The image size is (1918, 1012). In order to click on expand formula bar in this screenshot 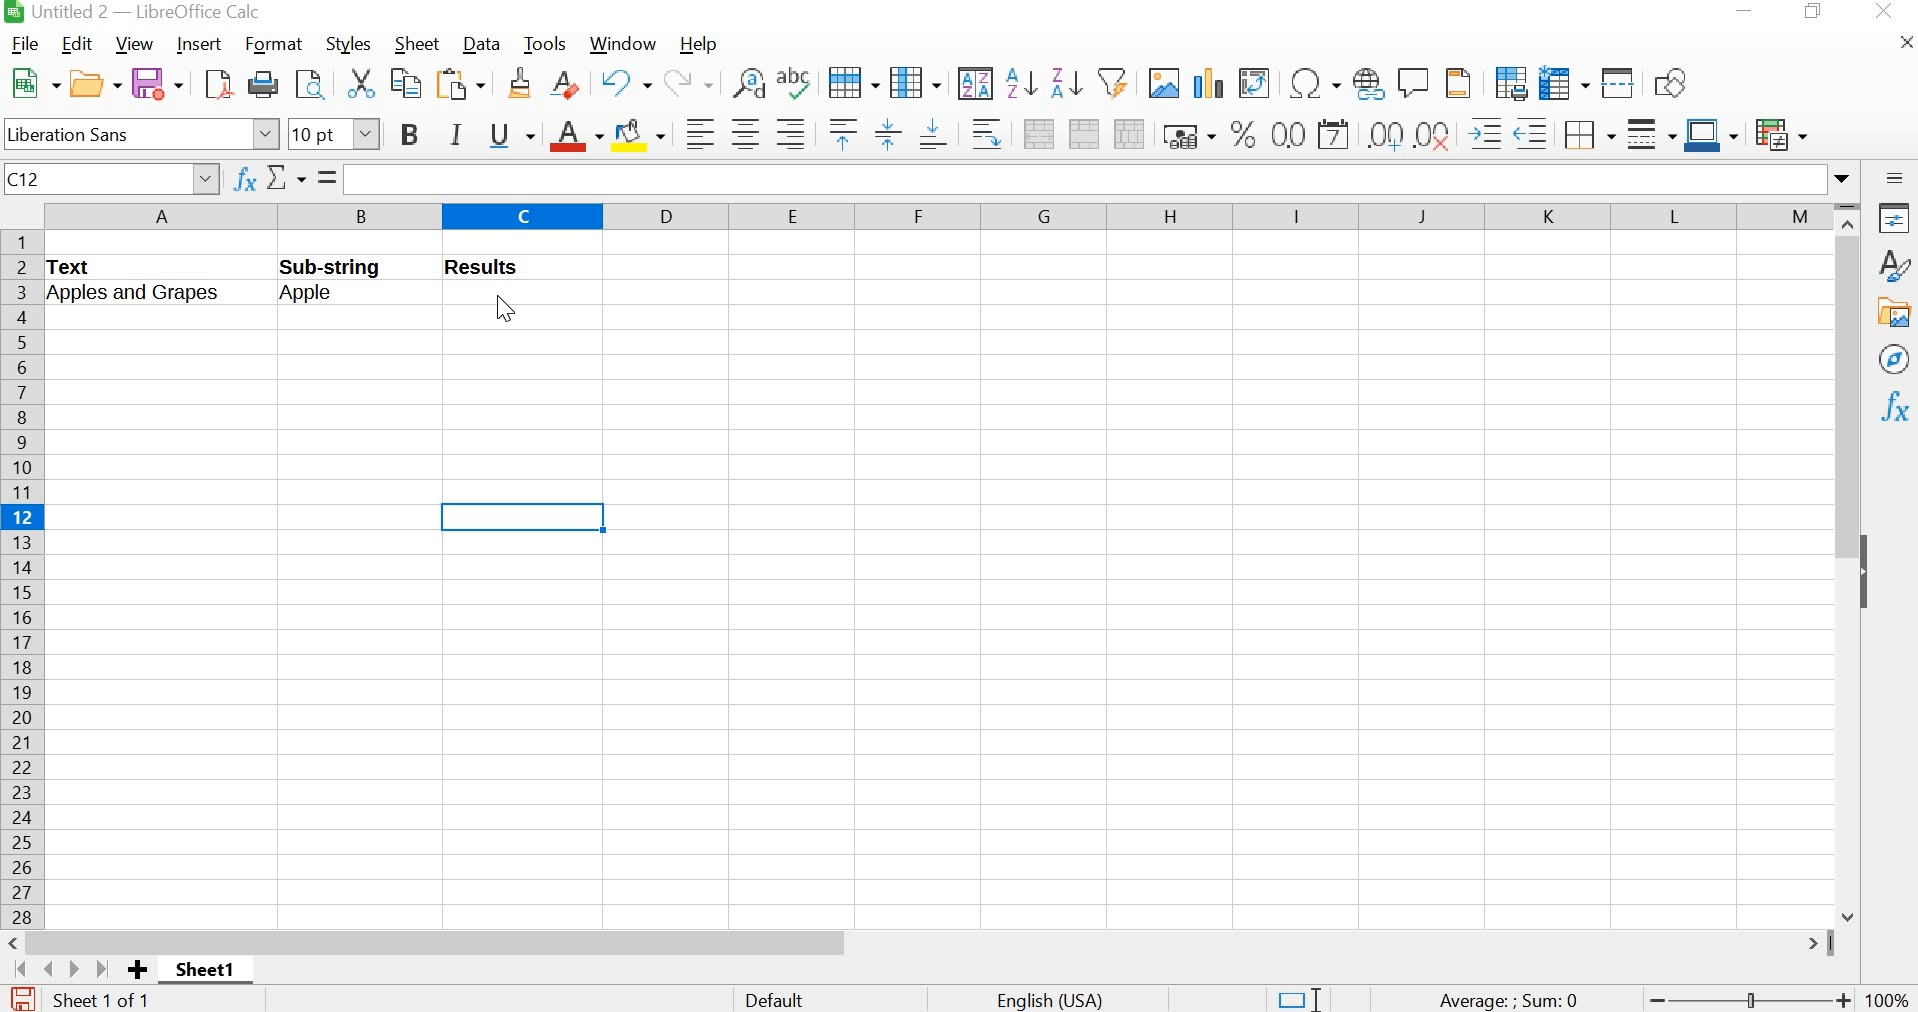, I will do `click(1102, 178)`.